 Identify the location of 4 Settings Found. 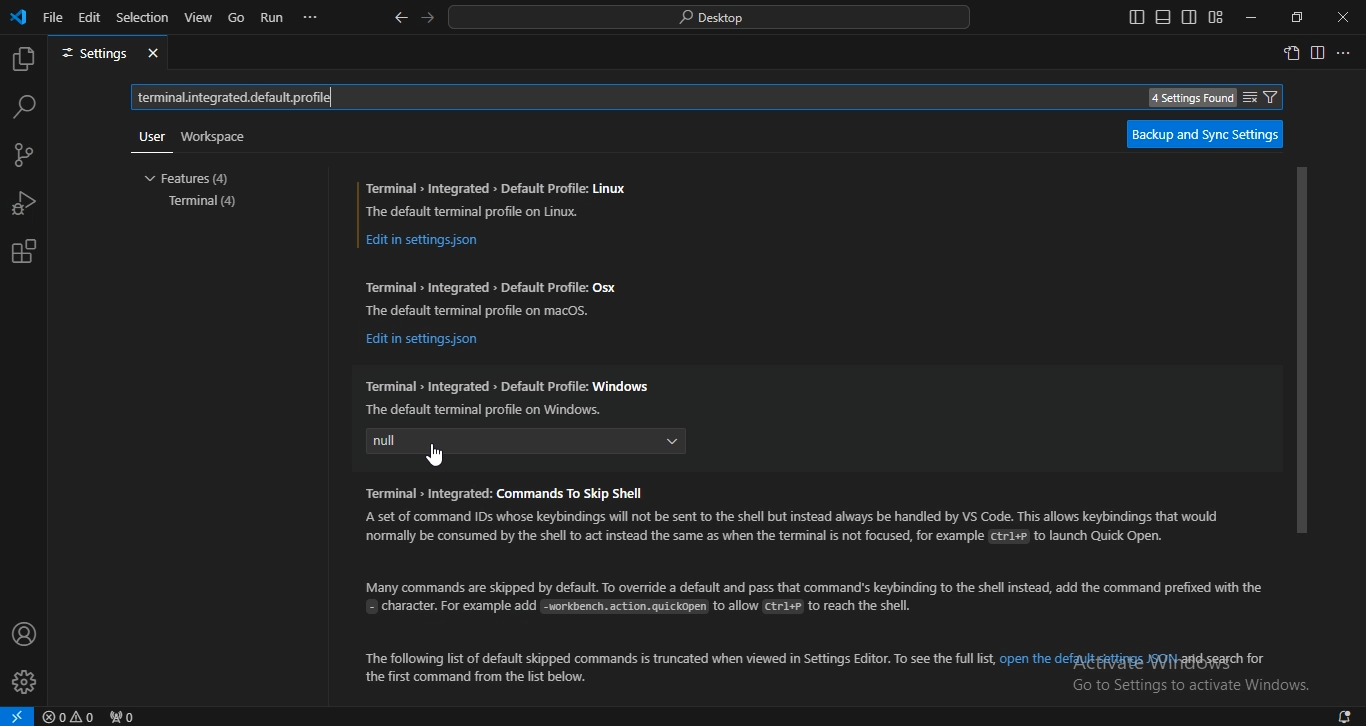
(1194, 98).